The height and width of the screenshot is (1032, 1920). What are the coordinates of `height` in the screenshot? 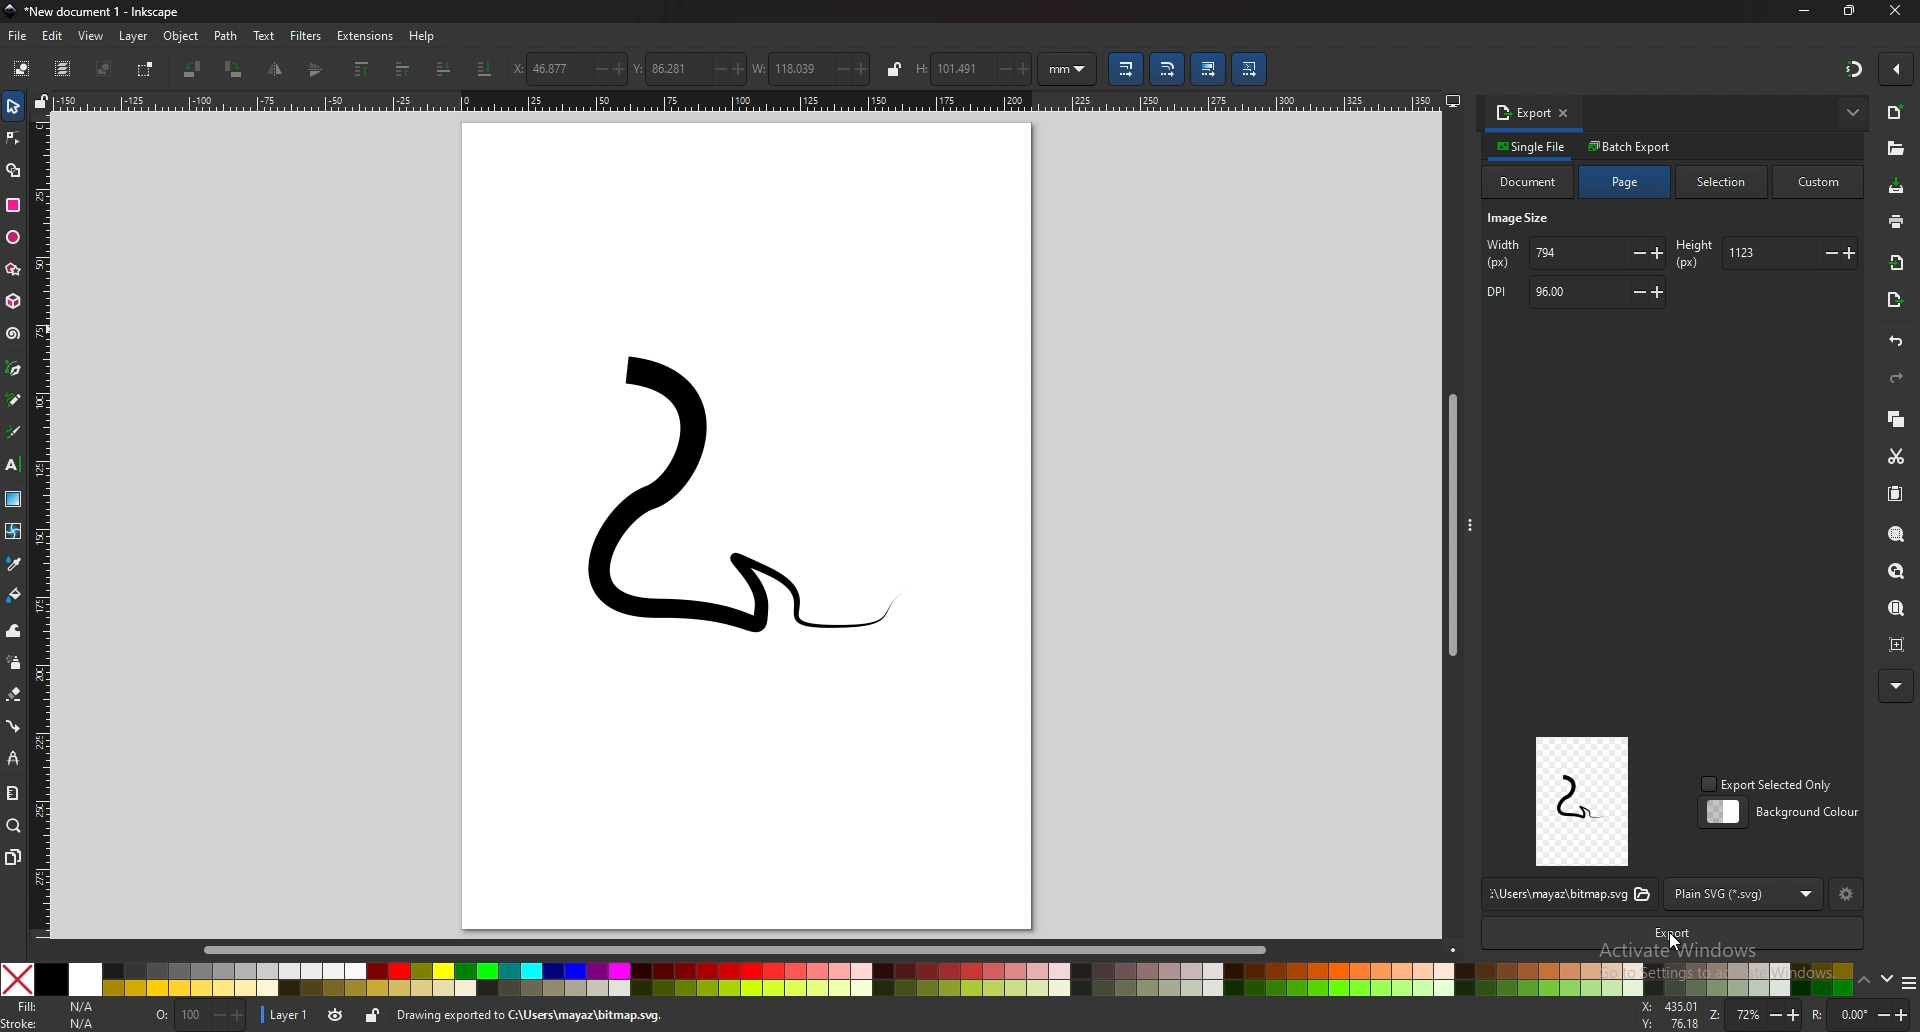 It's located at (1764, 253).